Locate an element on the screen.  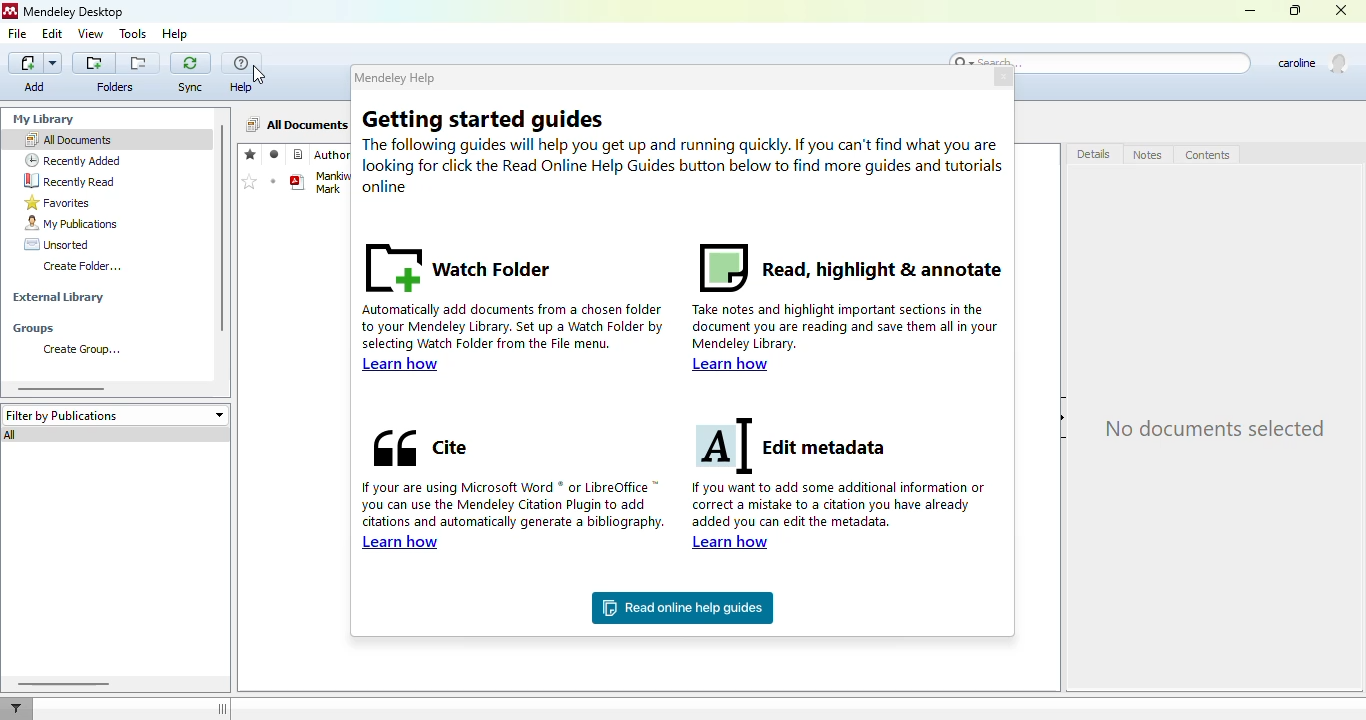
all documents is located at coordinates (67, 139).